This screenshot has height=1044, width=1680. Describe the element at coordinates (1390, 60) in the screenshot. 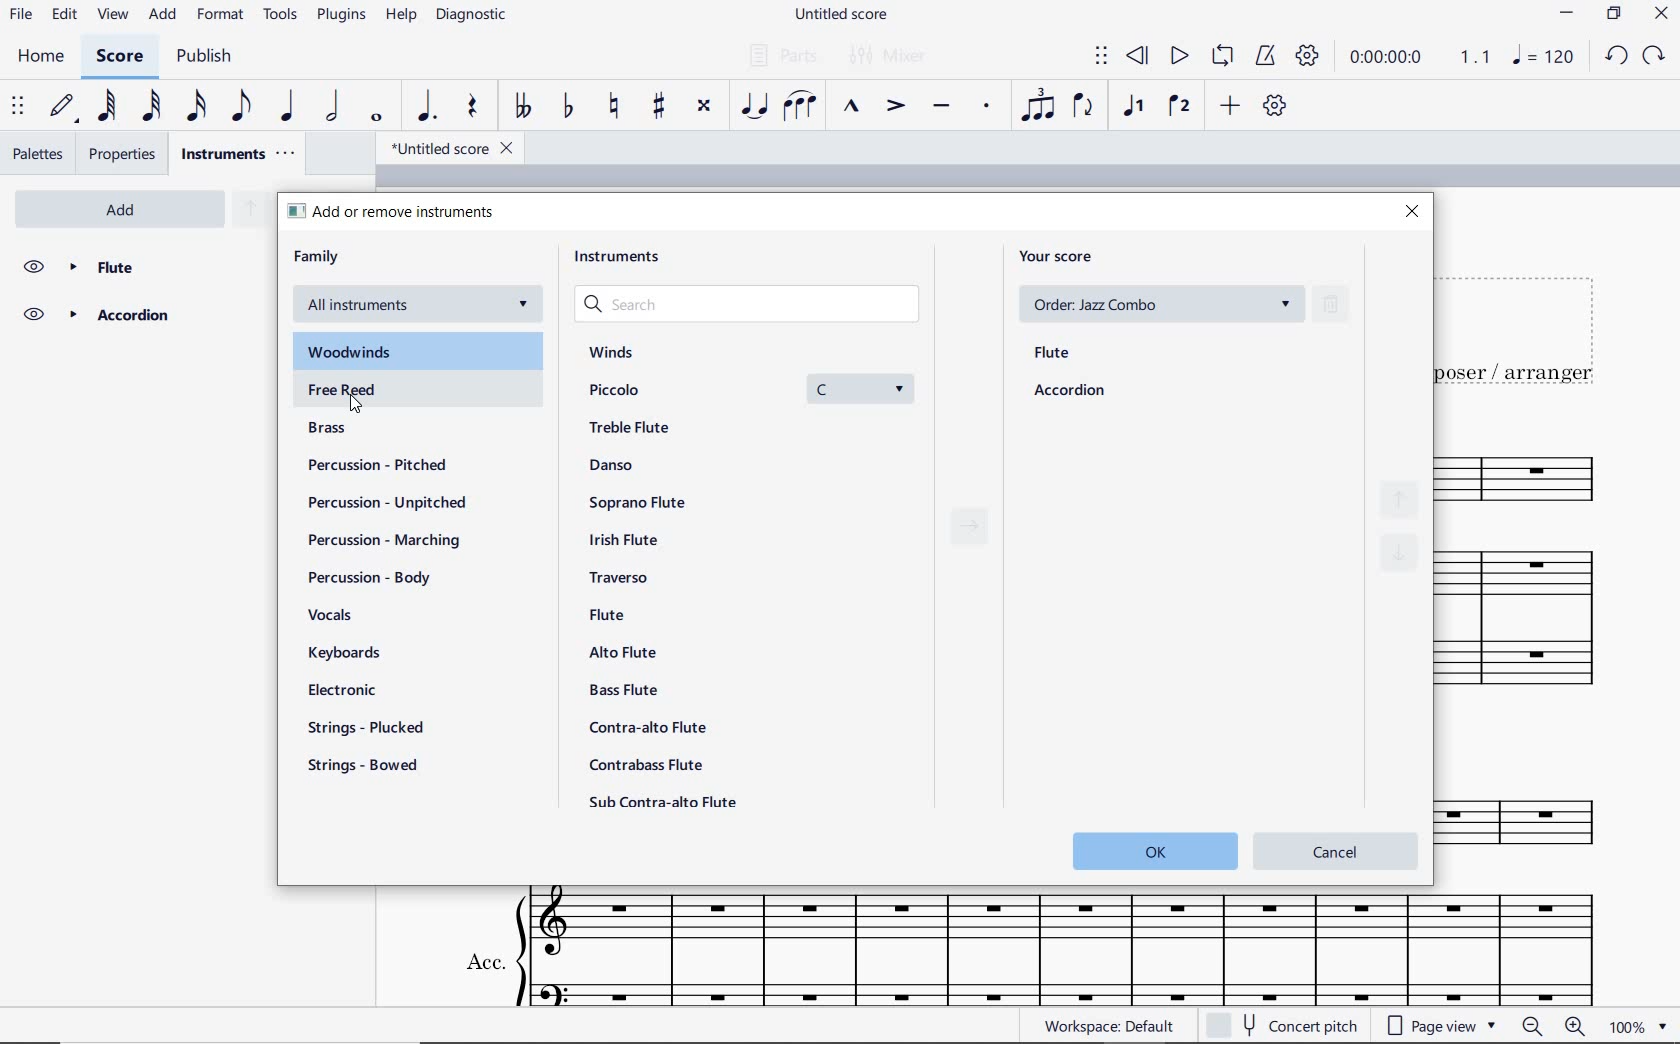

I see `playback time` at that location.